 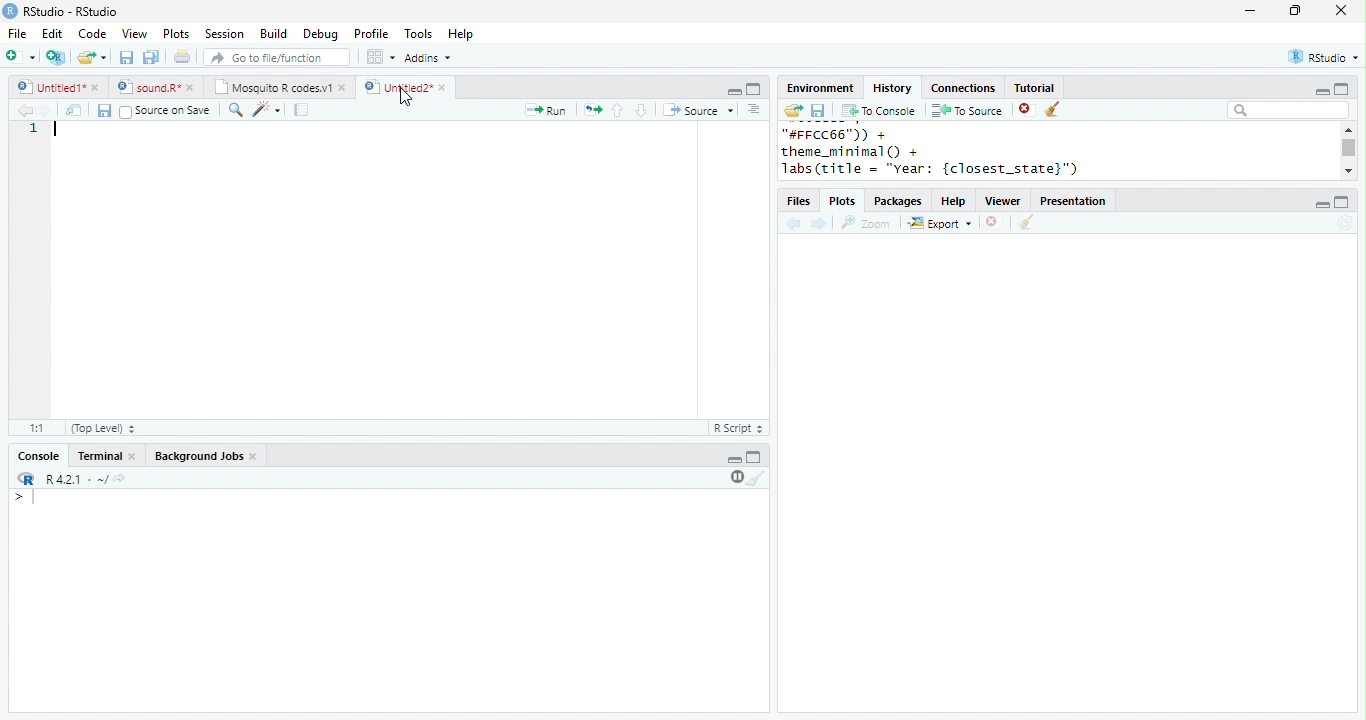 I want to click on start typing, so click(x=26, y=497).